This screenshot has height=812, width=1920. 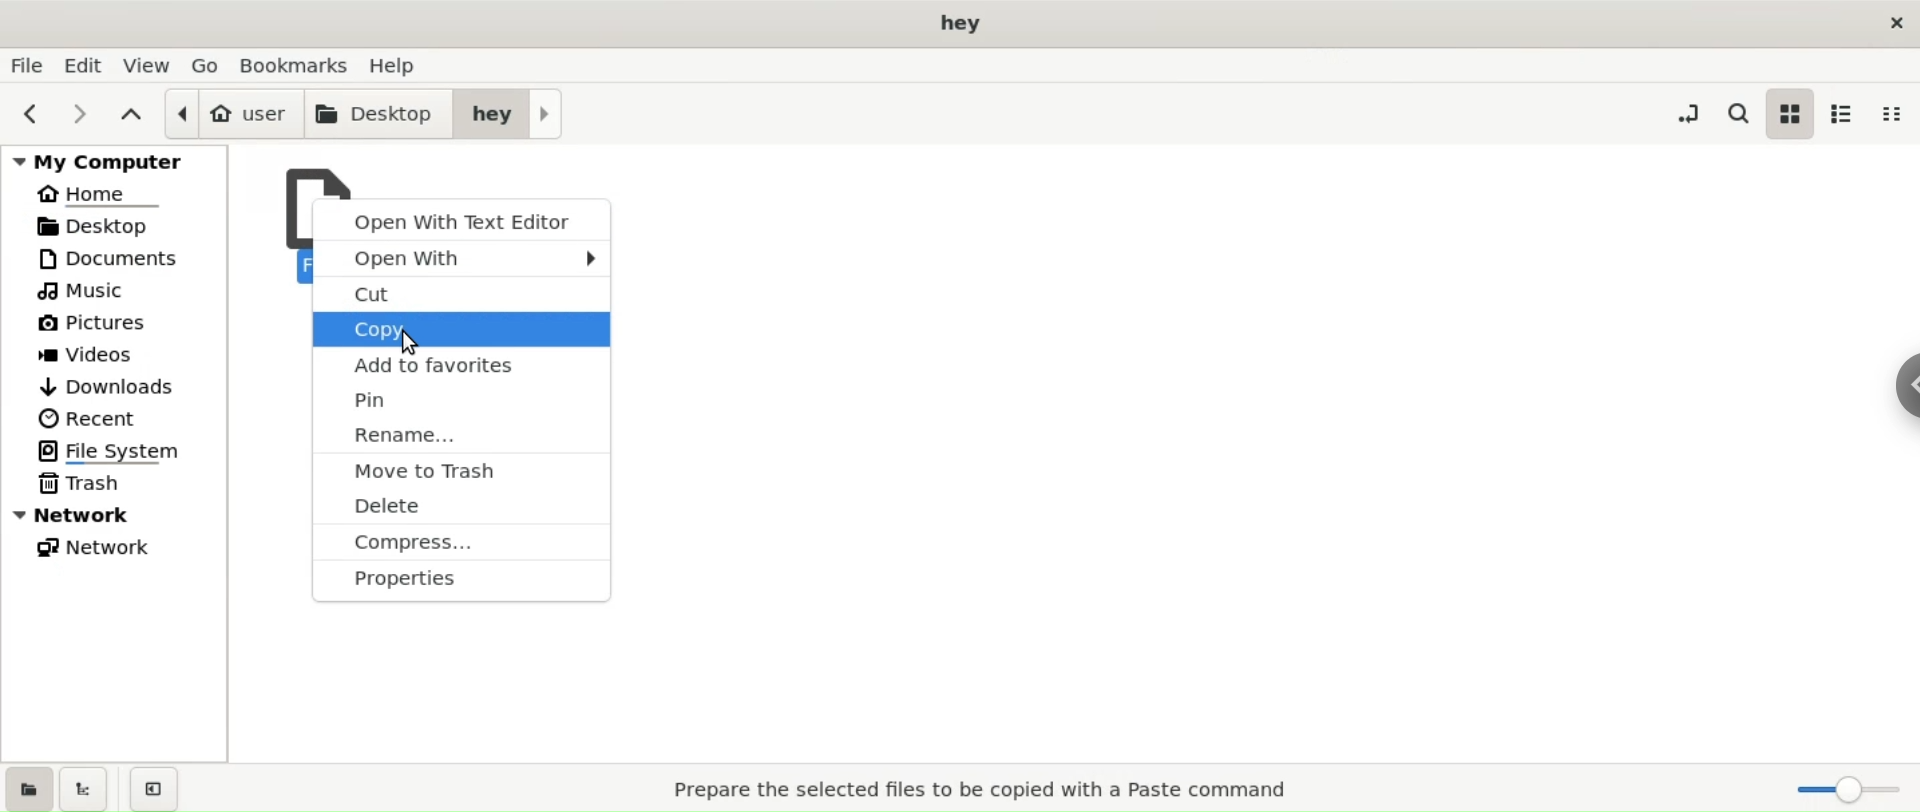 I want to click on others, so click(x=456, y=585).